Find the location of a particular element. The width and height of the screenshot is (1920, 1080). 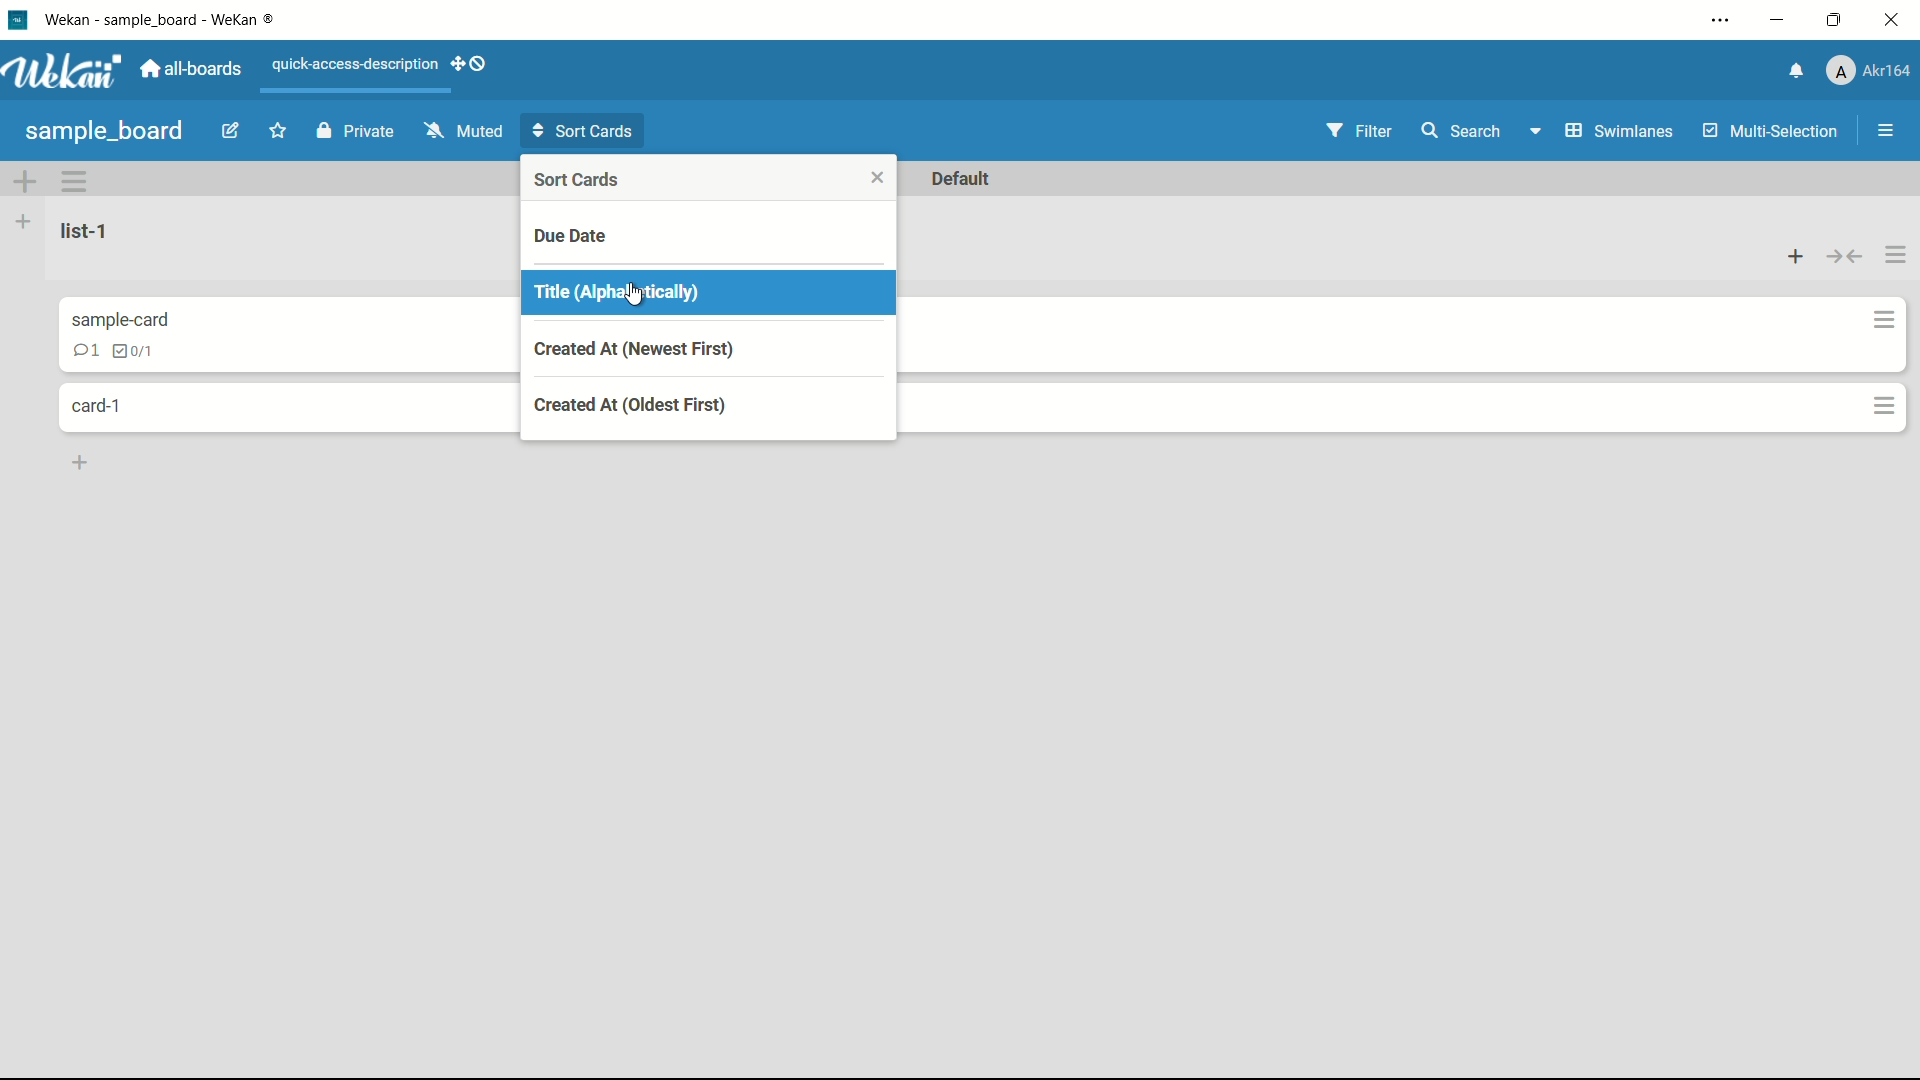

default is located at coordinates (964, 180).